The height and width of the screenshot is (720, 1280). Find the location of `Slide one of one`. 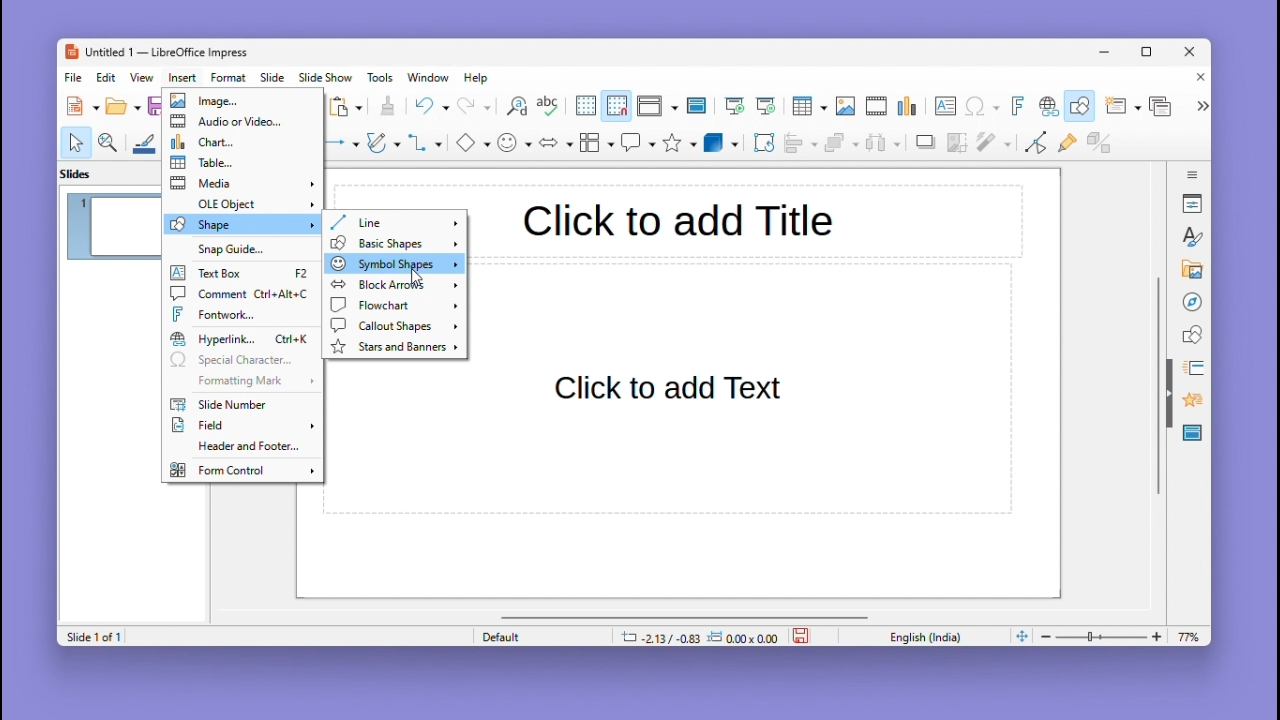

Slide one of one is located at coordinates (91, 637).